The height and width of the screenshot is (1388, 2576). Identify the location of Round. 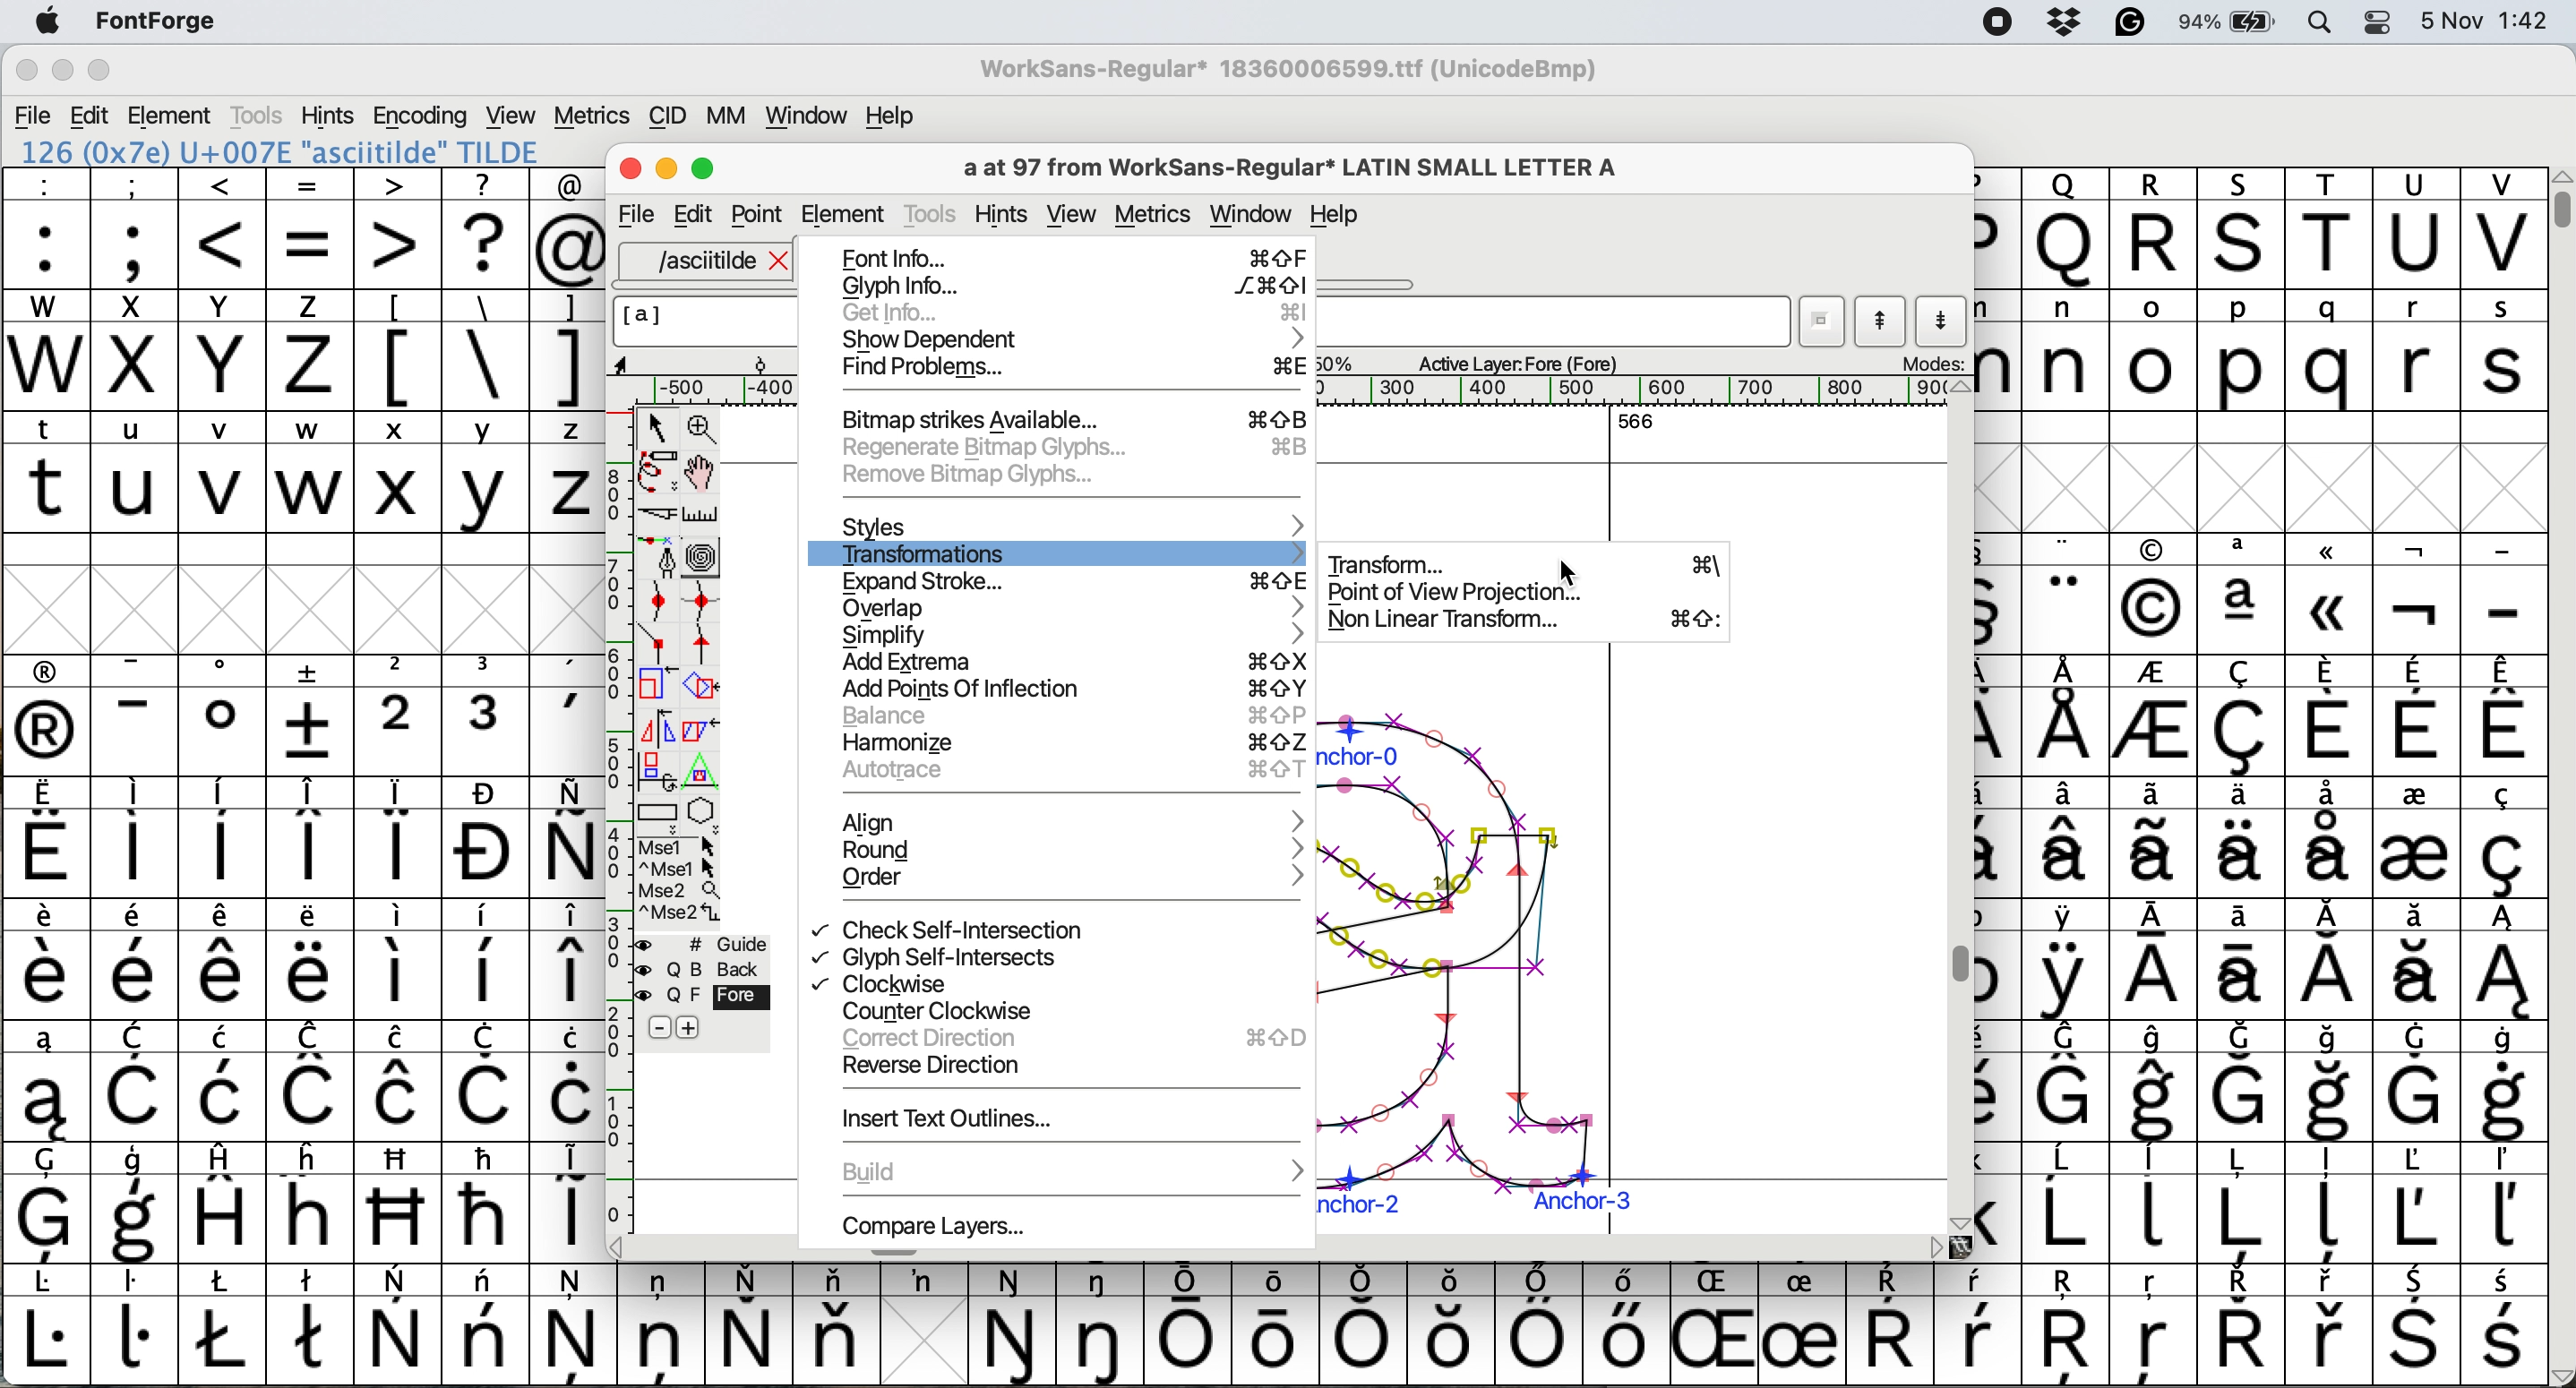
(1067, 846).